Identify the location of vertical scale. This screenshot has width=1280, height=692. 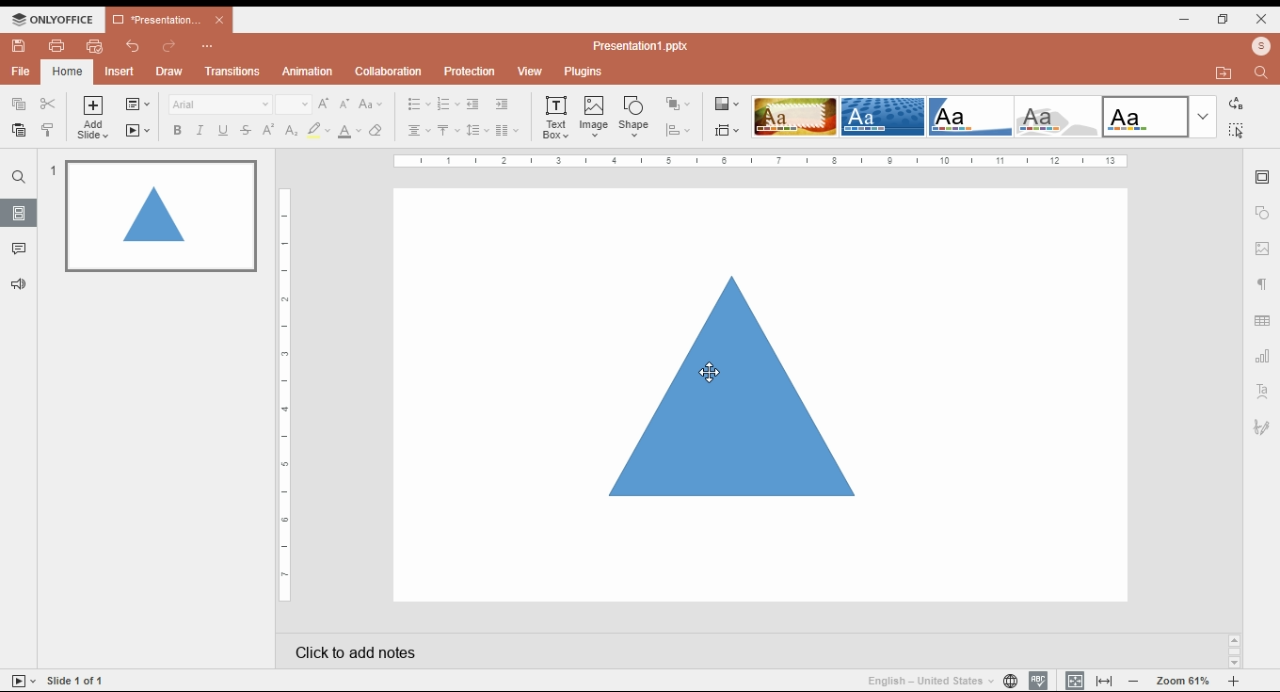
(285, 396).